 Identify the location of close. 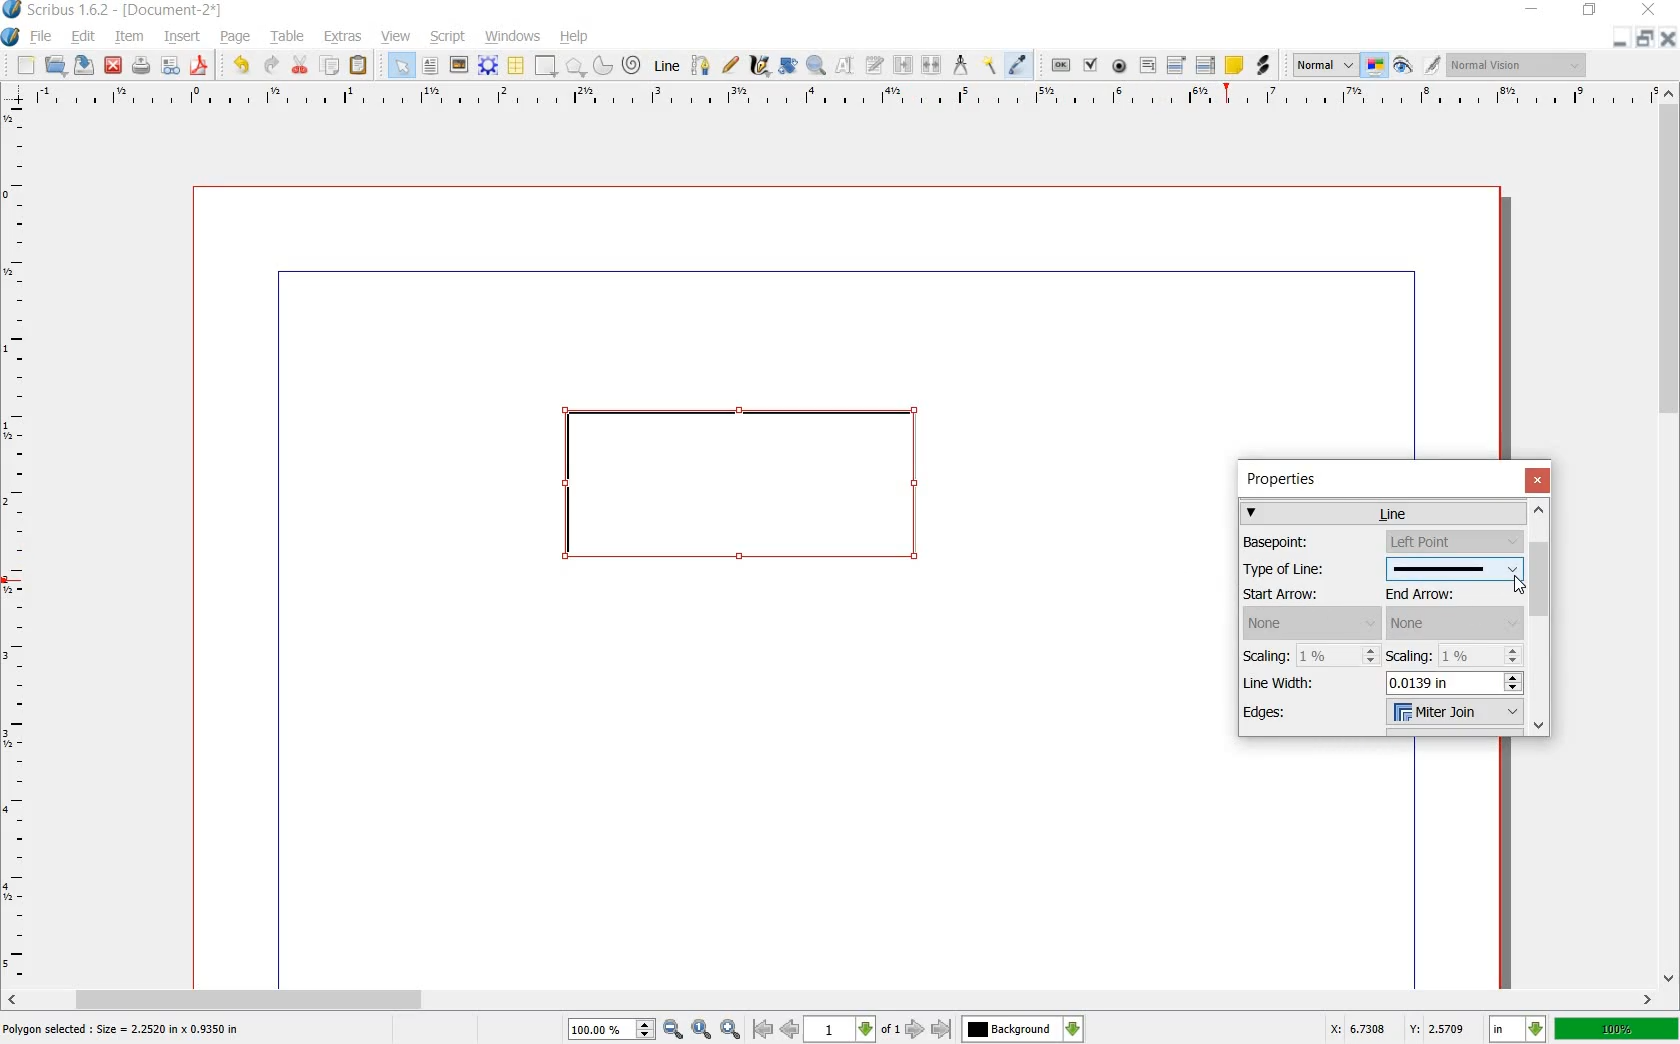
(1537, 479).